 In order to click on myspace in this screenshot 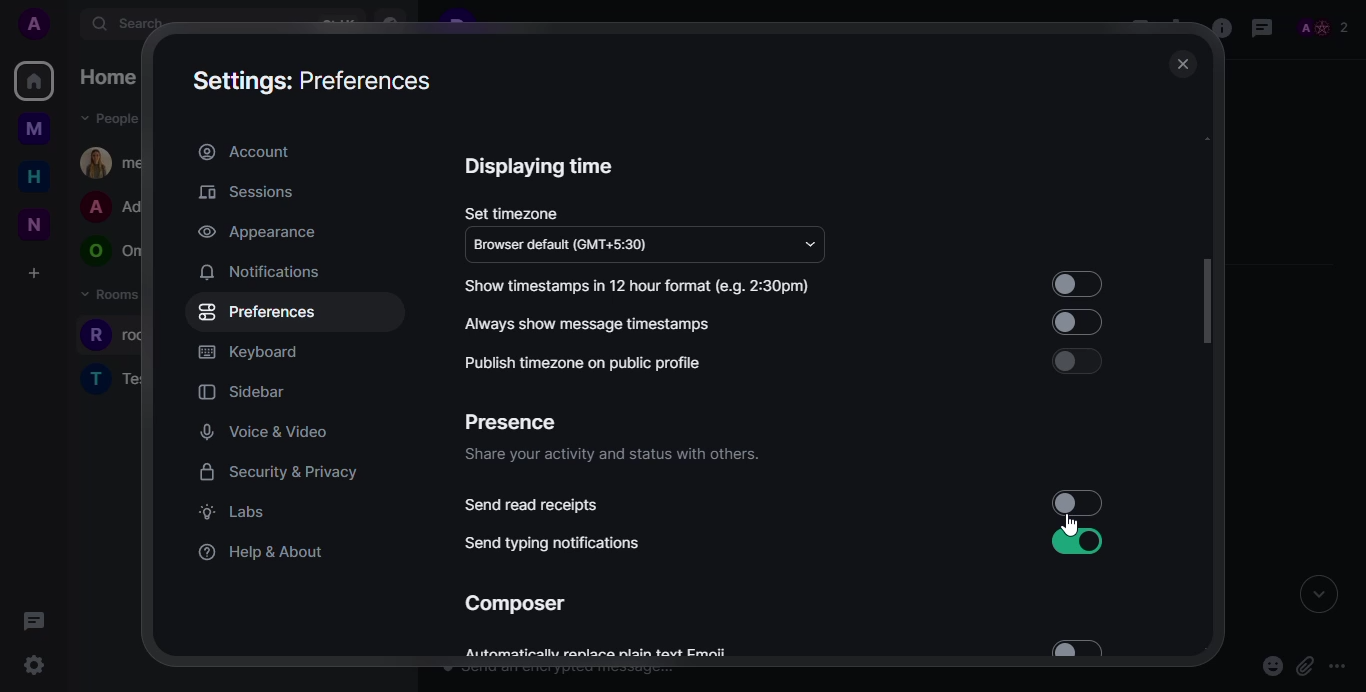, I will do `click(33, 131)`.